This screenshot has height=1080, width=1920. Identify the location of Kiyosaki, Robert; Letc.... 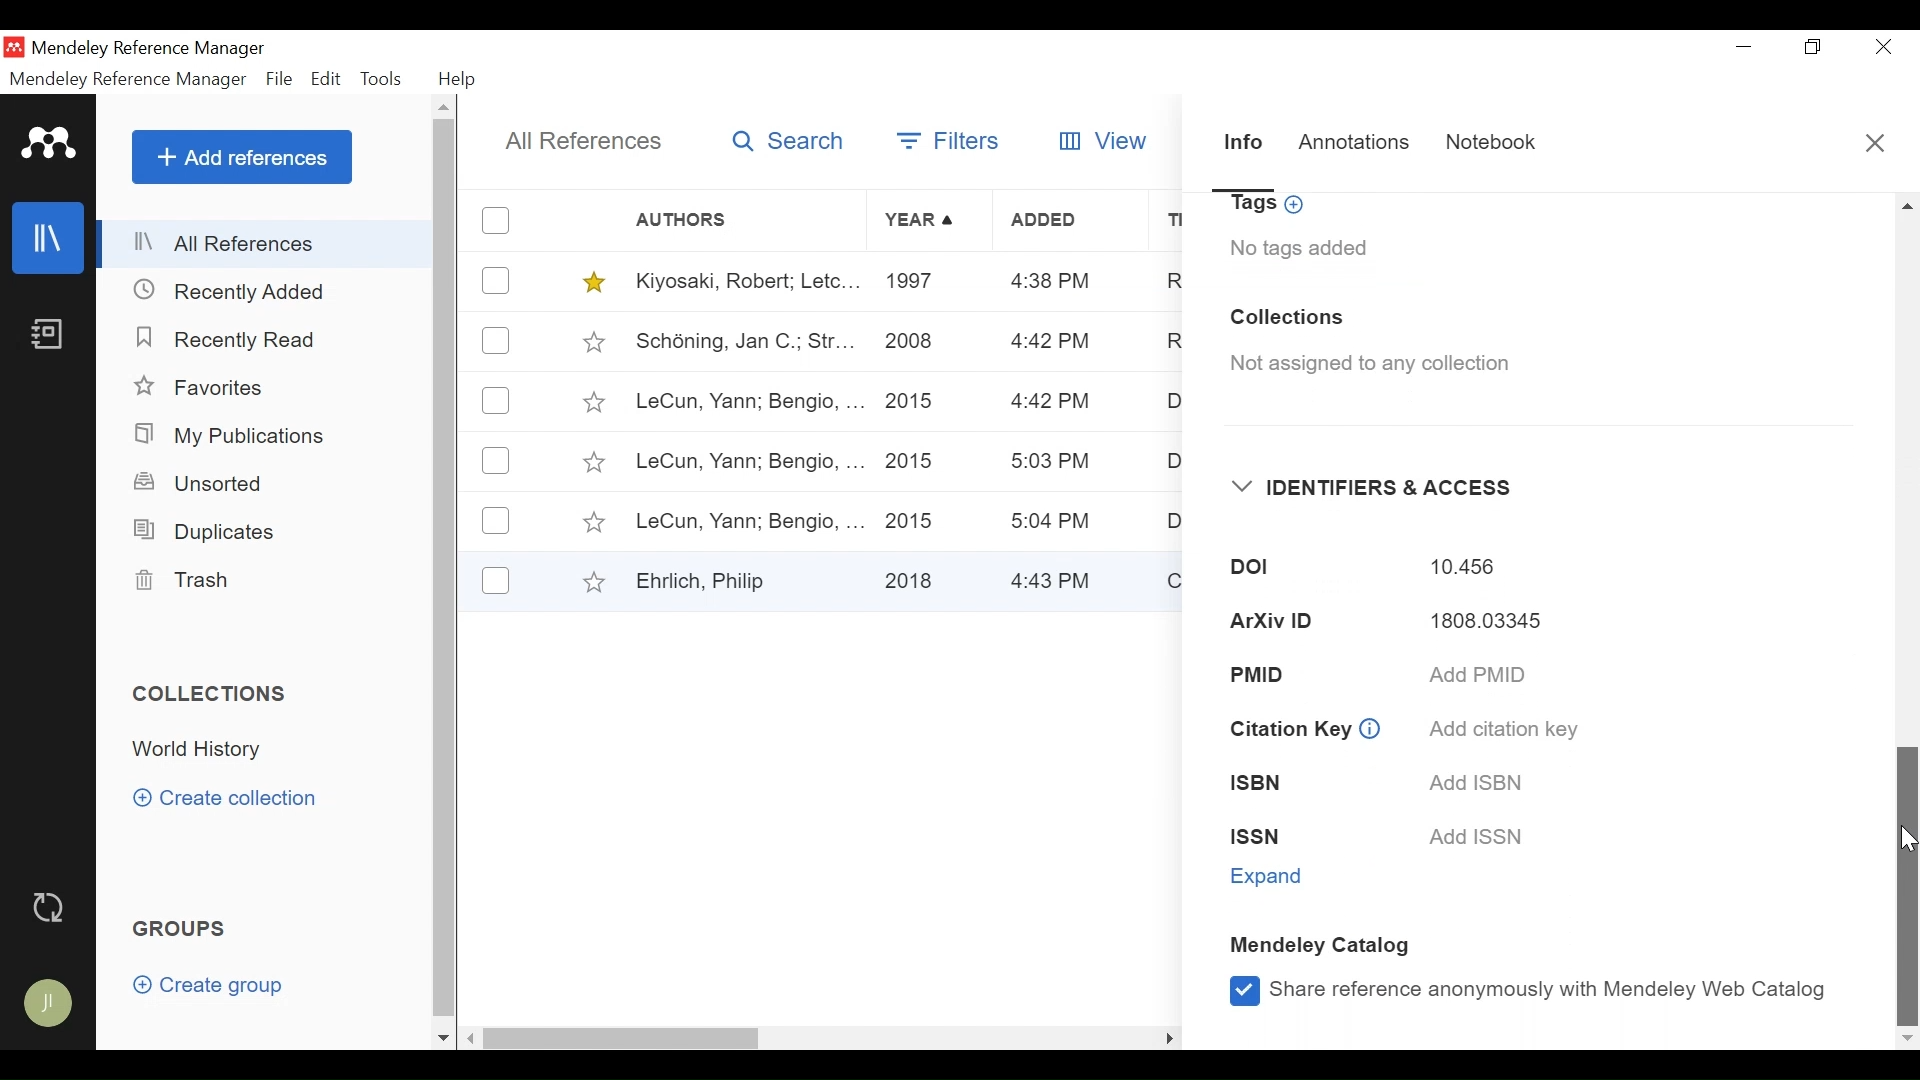
(744, 282).